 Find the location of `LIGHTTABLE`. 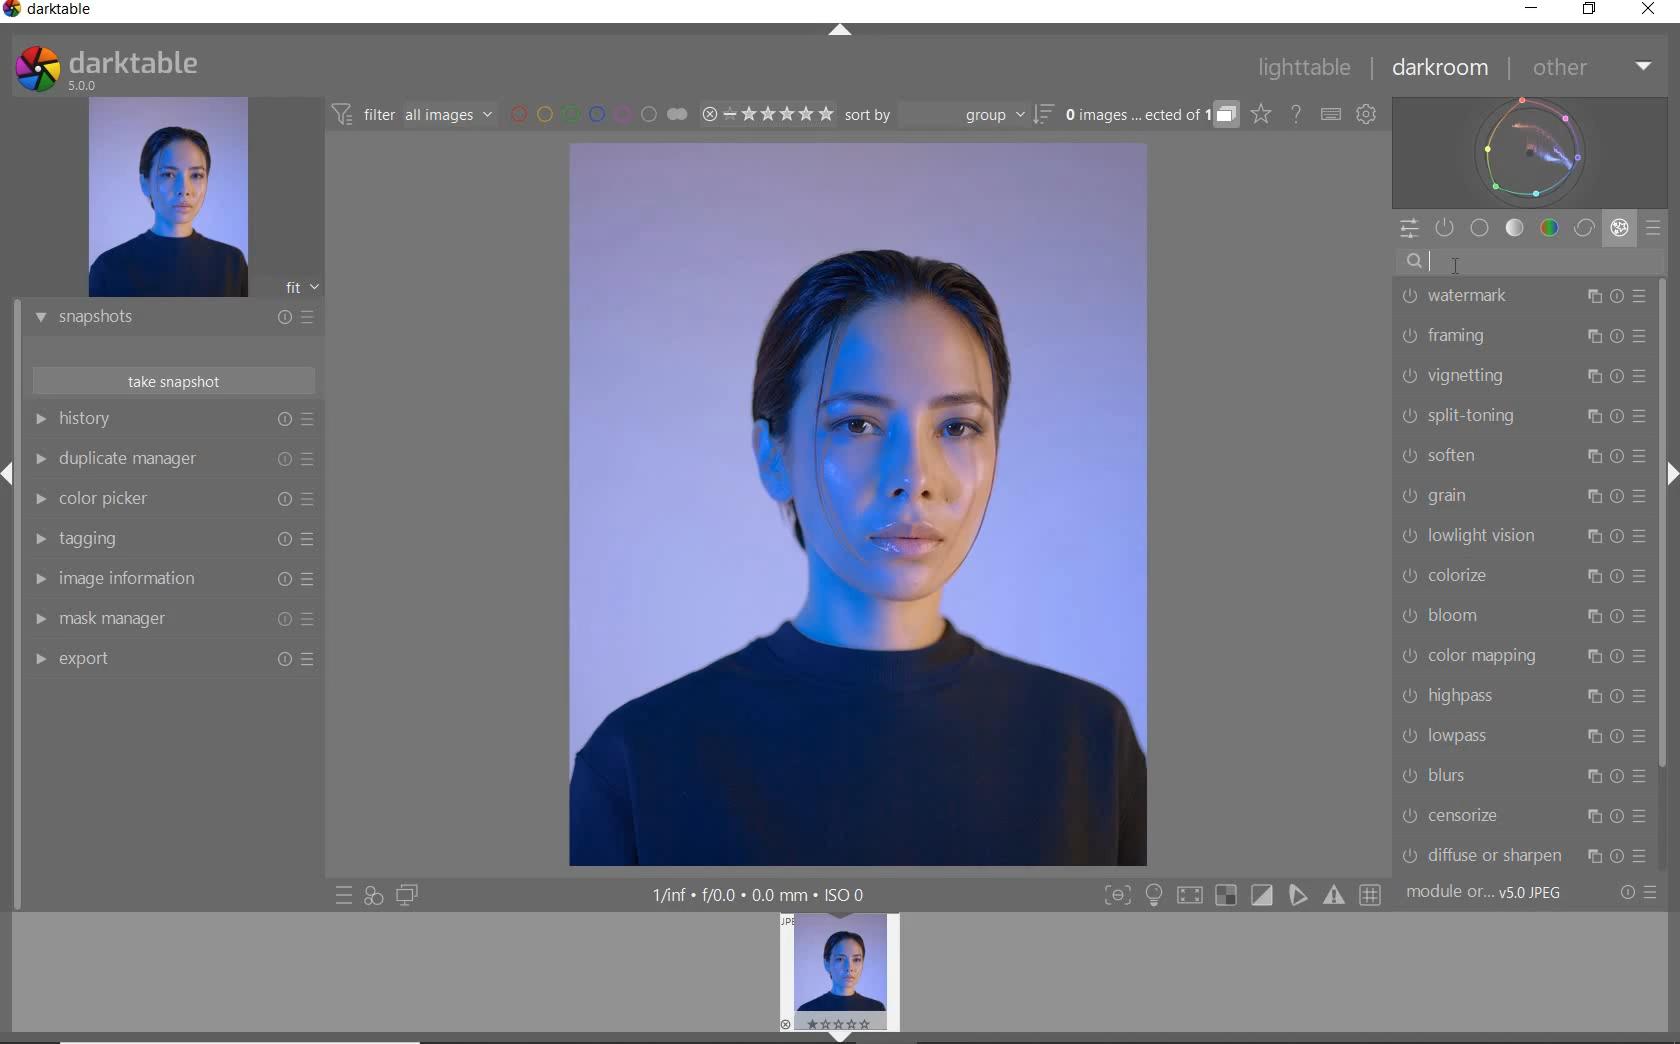

LIGHTTABLE is located at coordinates (1305, 71).